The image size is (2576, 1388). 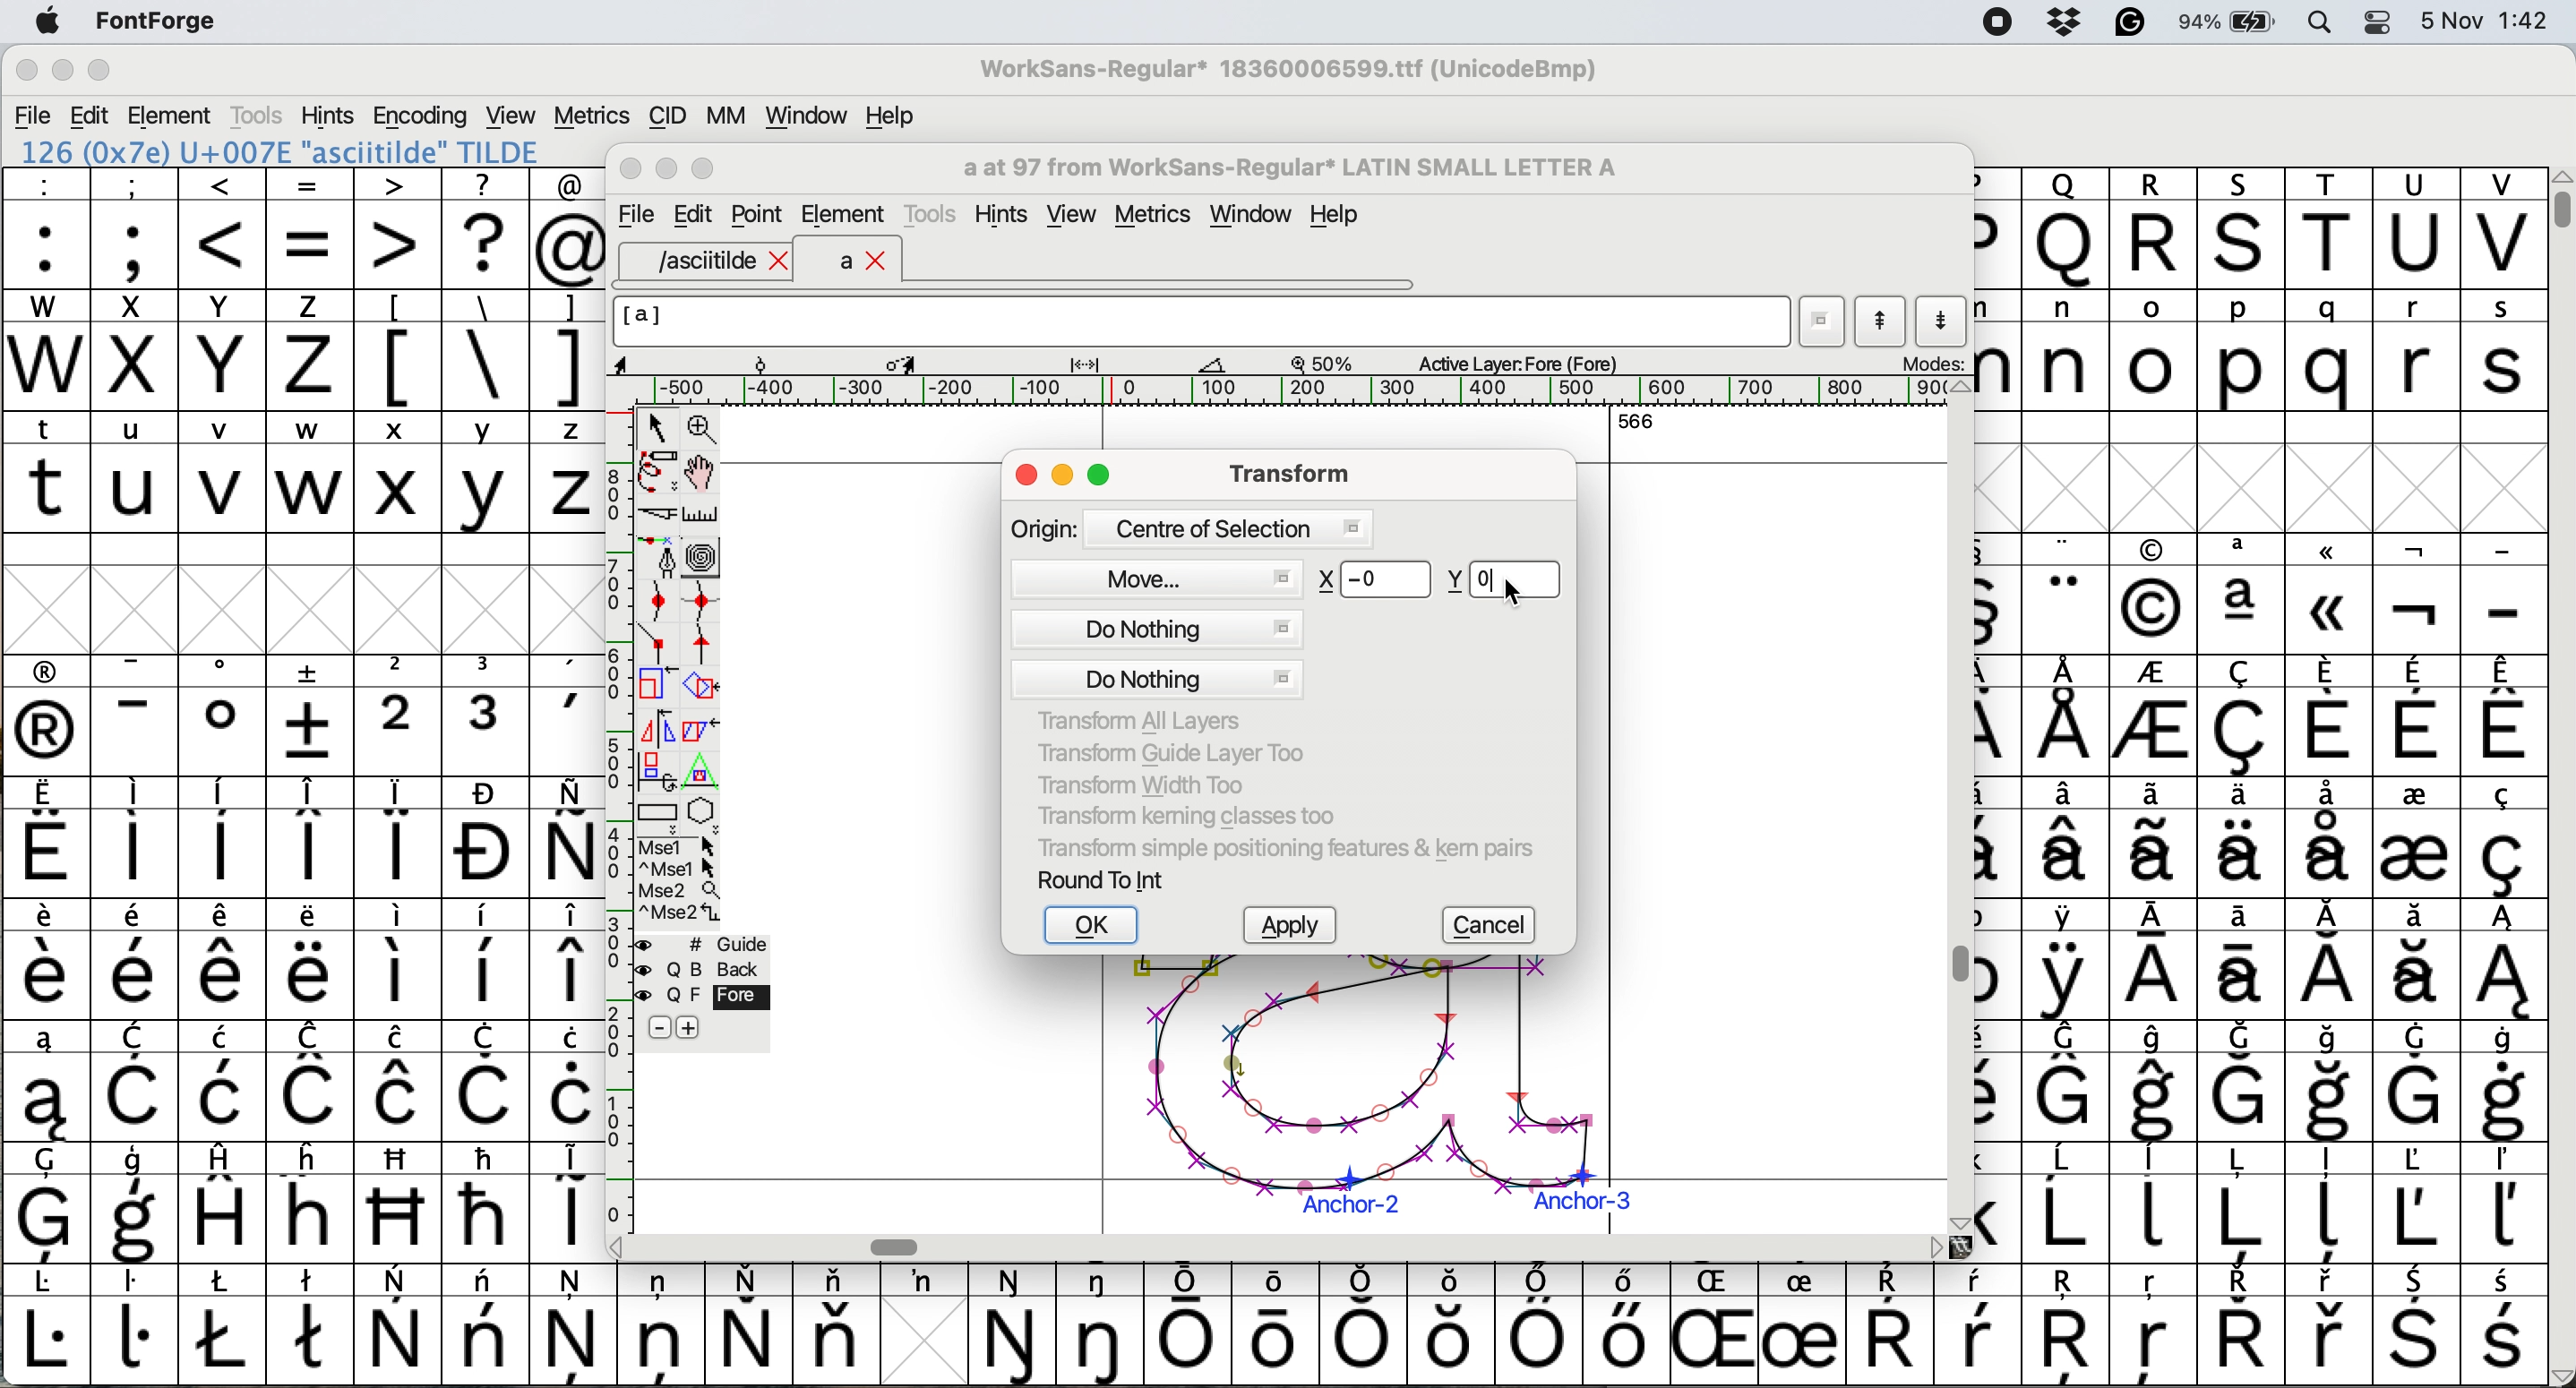 What do you see at coordinates (136, 471) in the screenshot?
I see `u` at bounding box center [136, 471].